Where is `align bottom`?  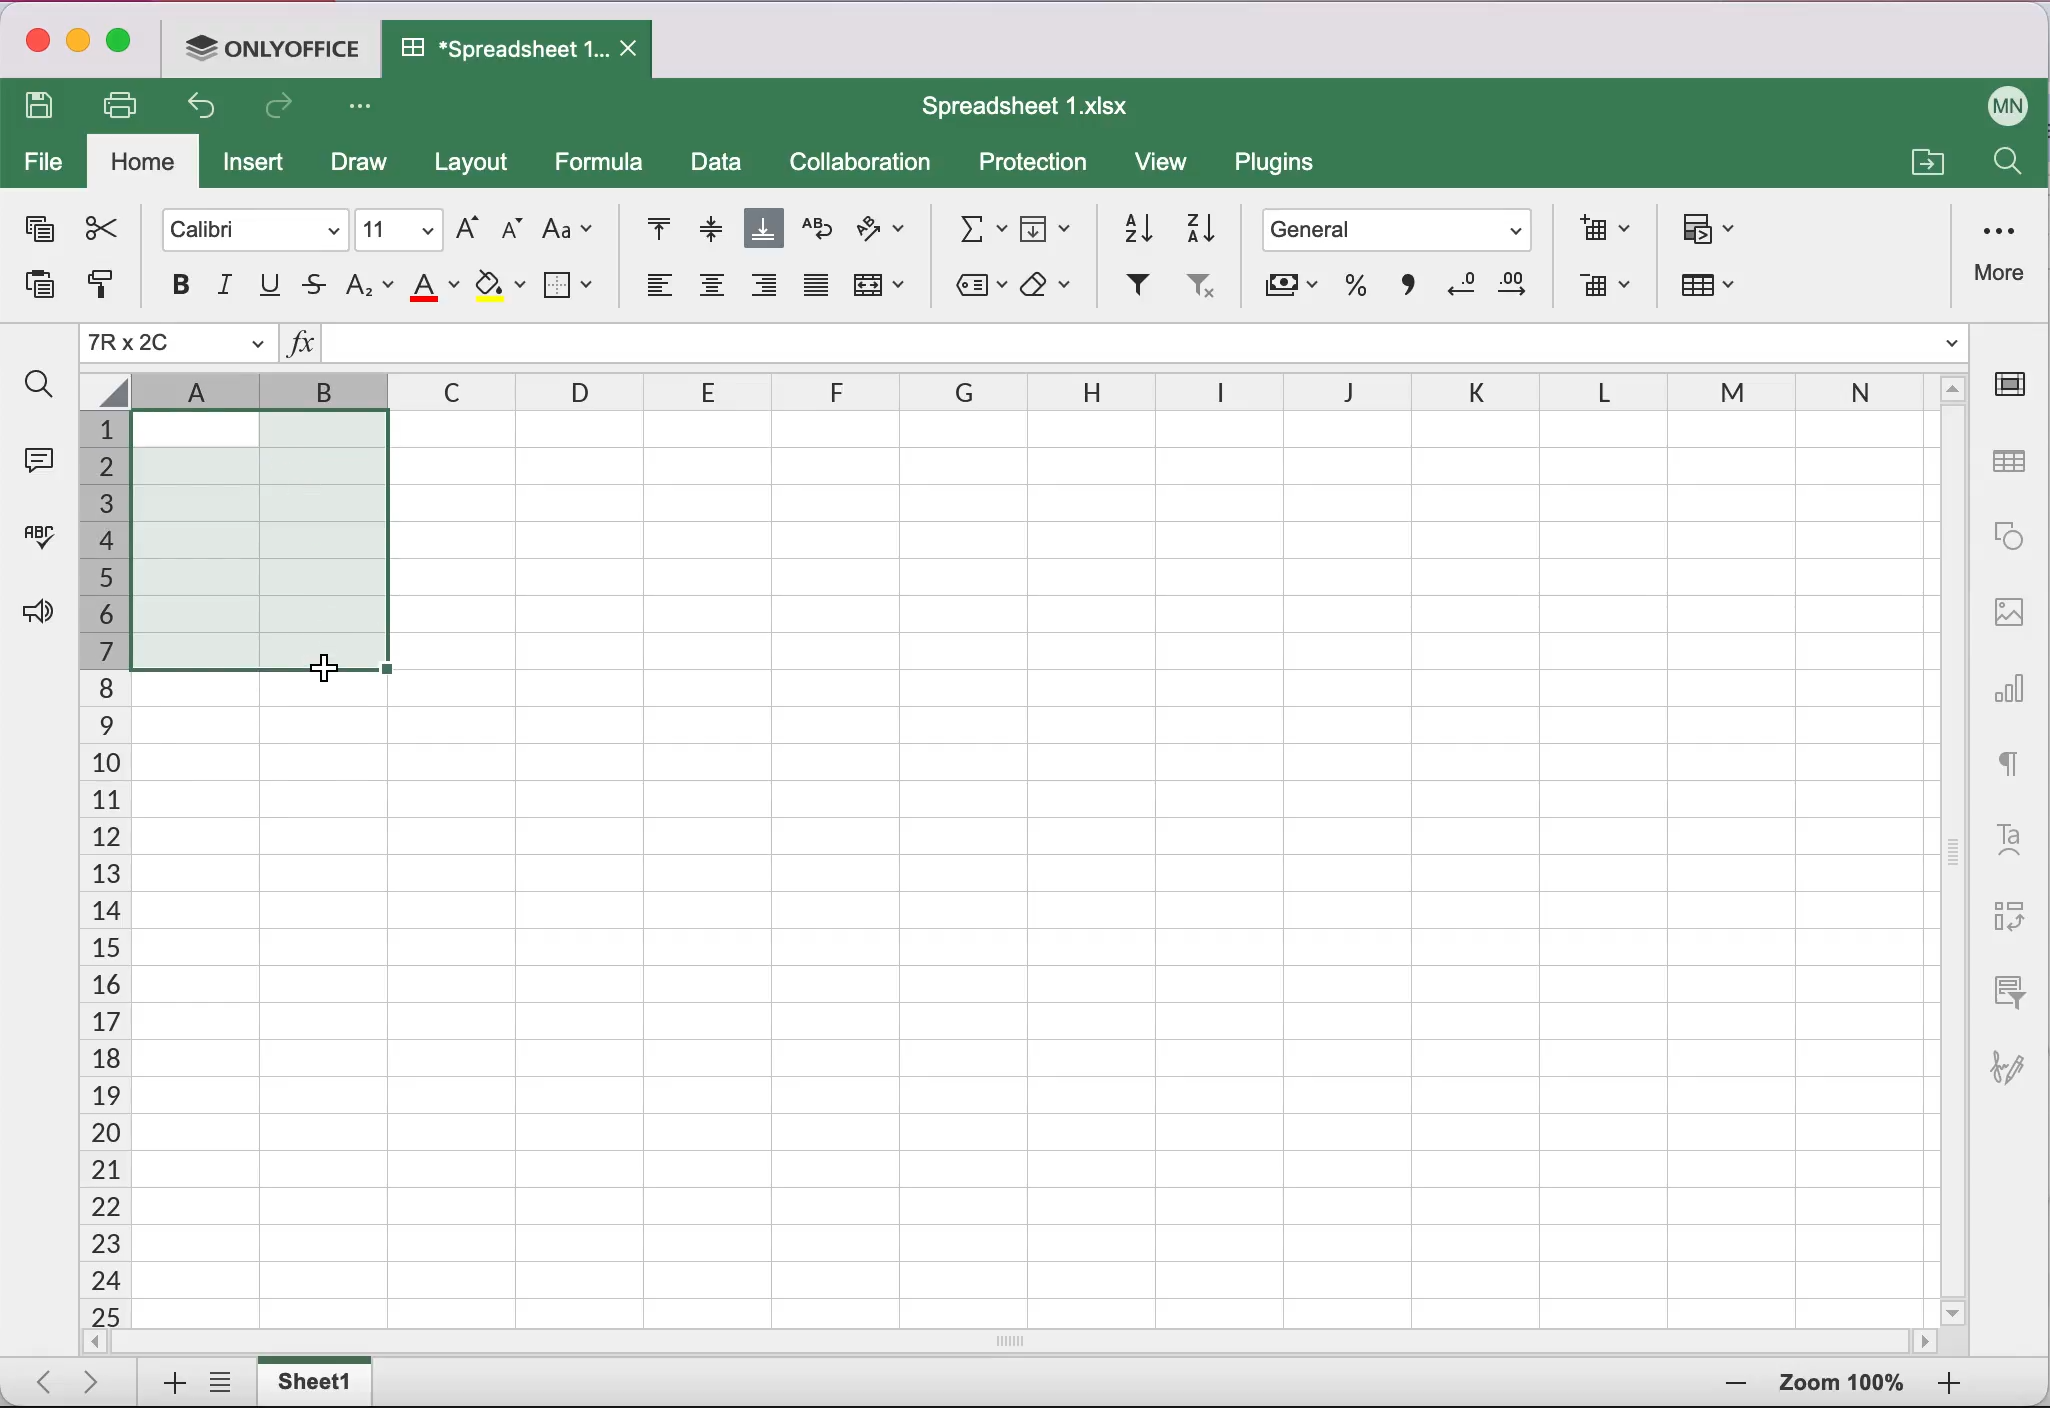
align bottom is located at coordinates (765, 231).